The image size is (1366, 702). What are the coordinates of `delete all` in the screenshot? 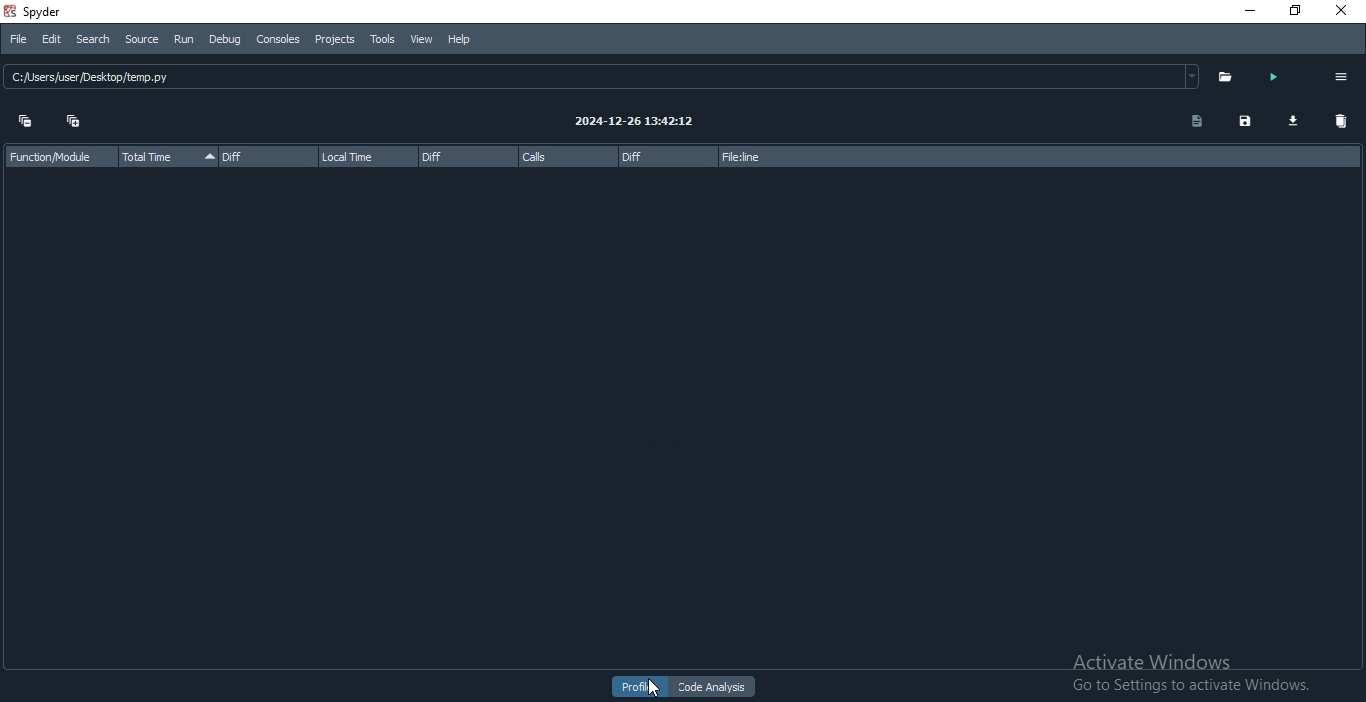 It's located at (1344, 123).